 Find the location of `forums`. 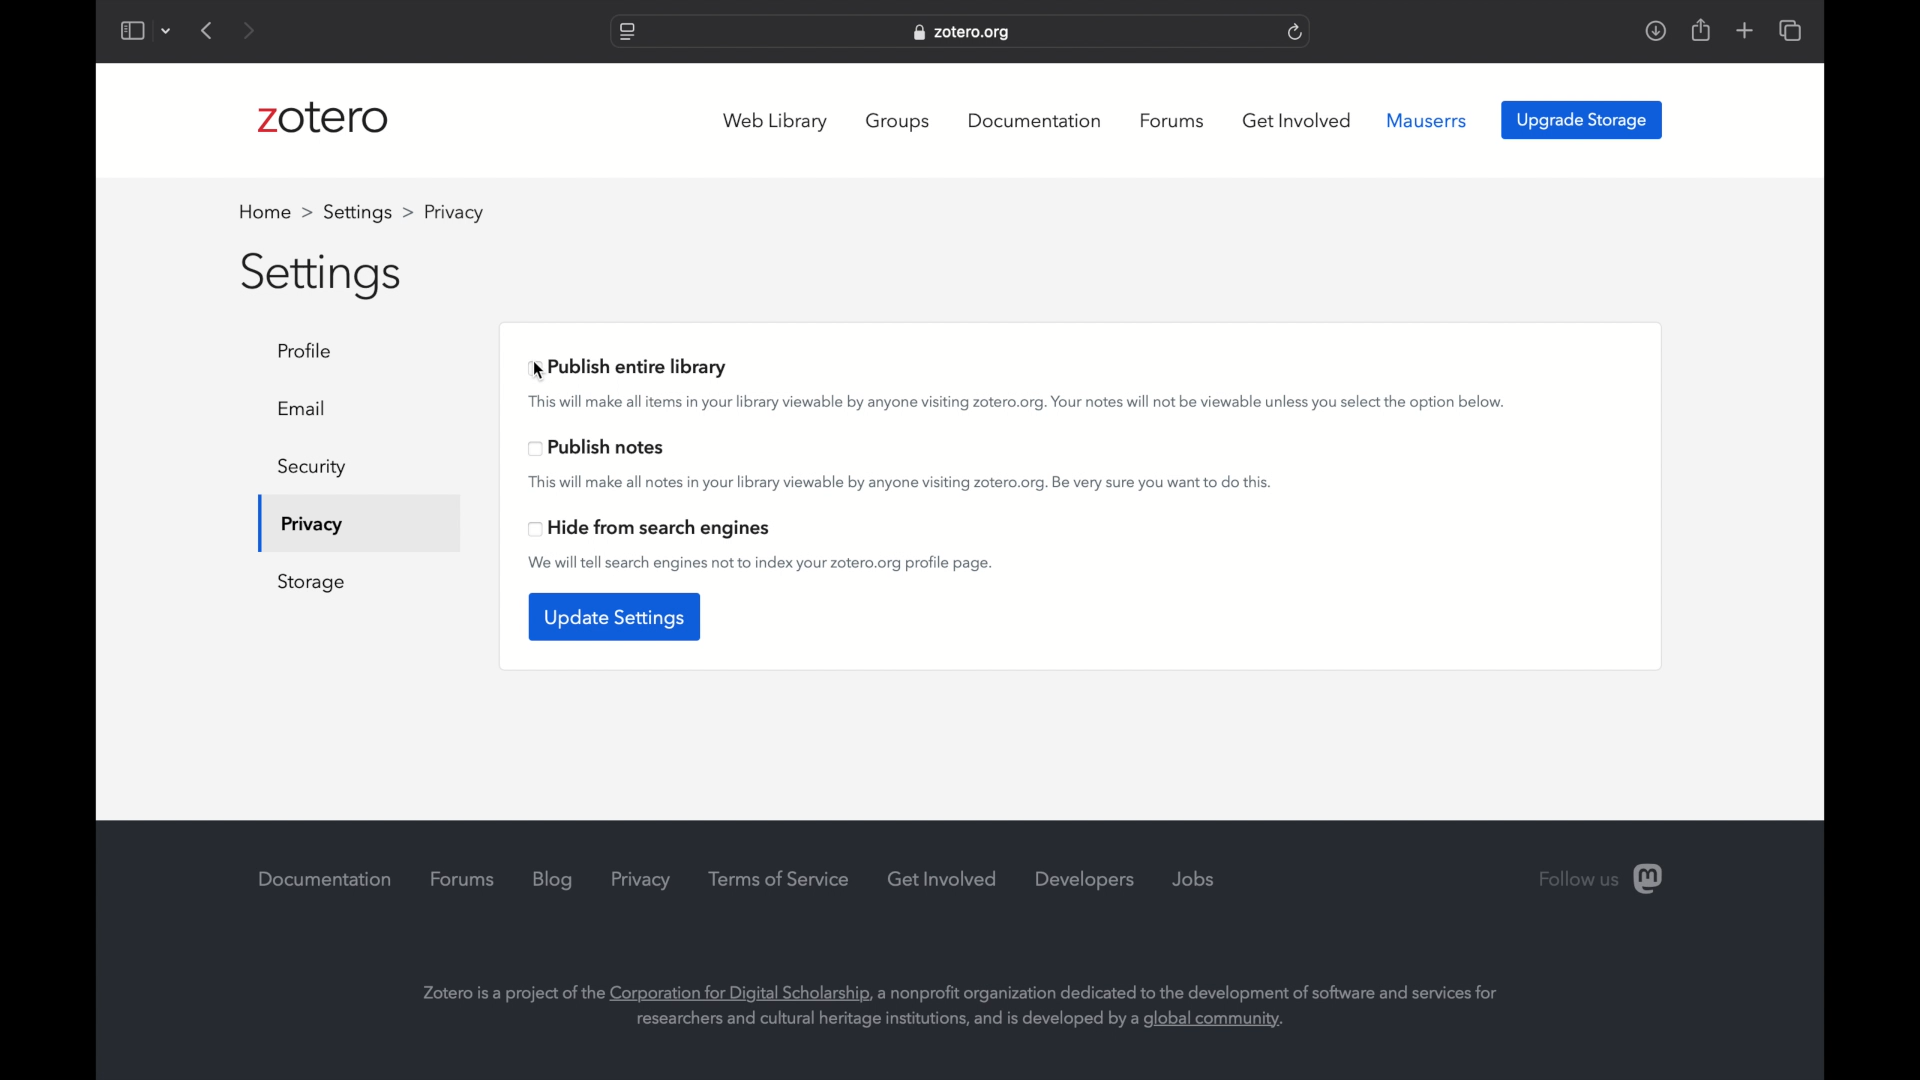

forums is located at coordinates (466, 879).